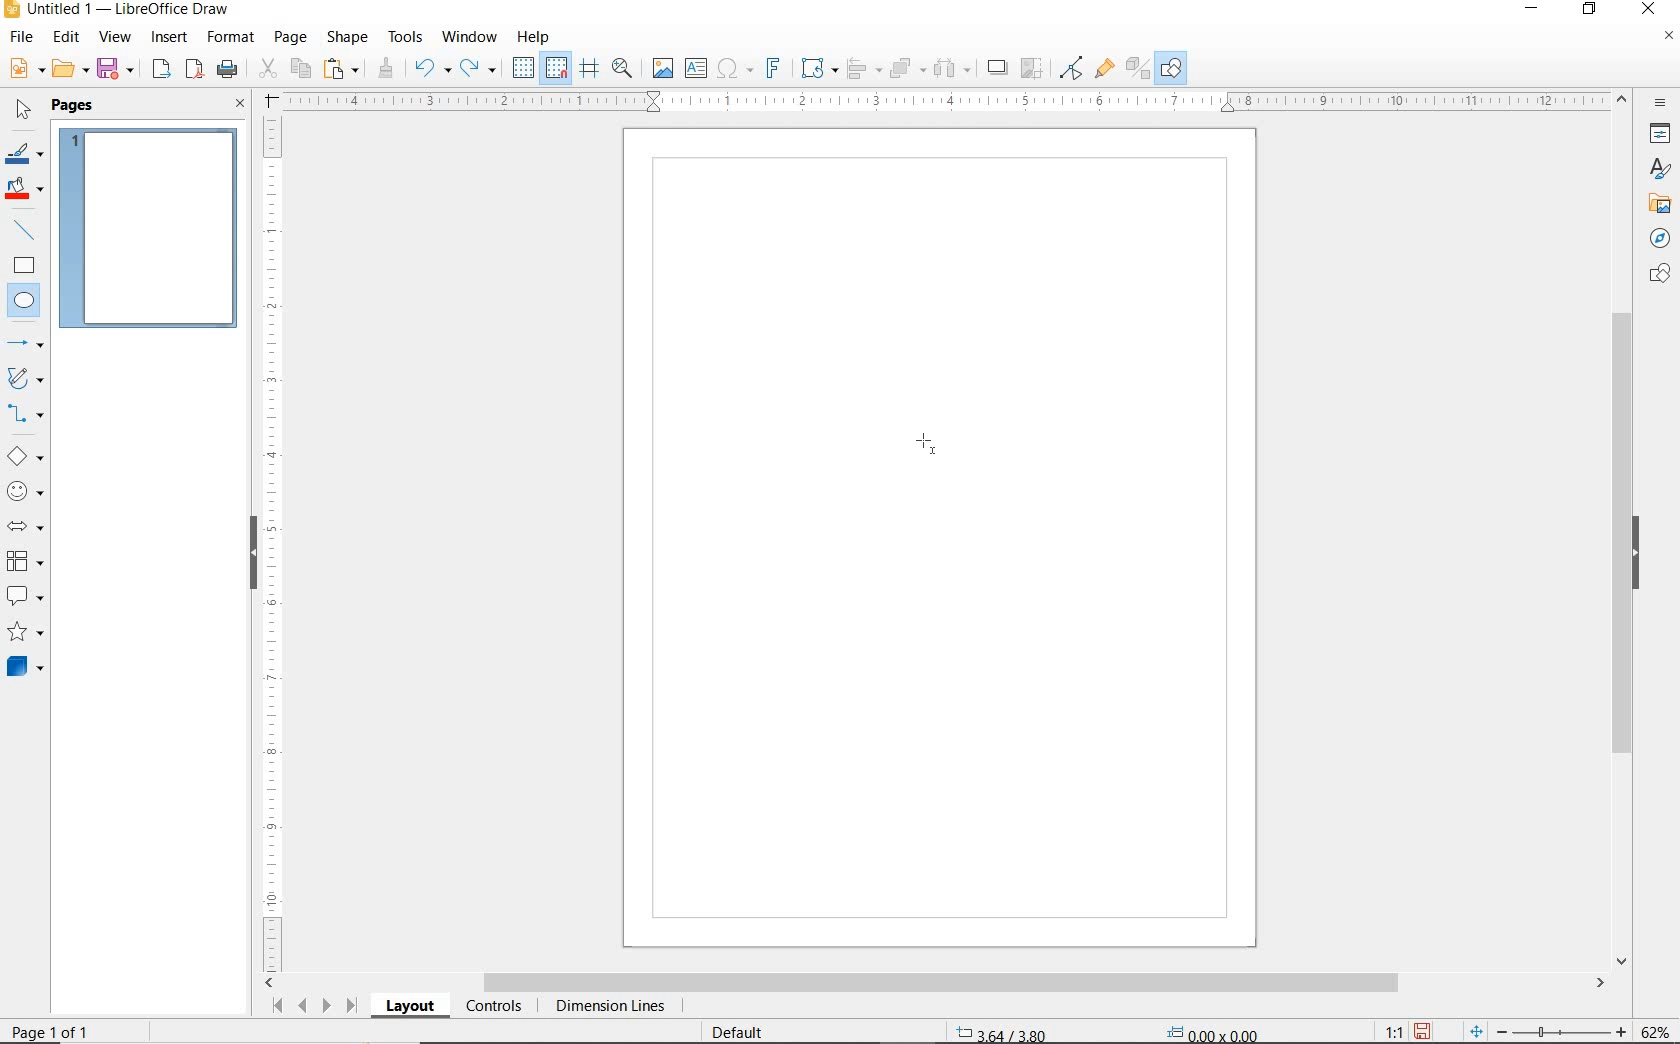 The height and width of the screenshot is (1044, 1680). What do you see at coordinates (1072, 68) in the screenshot?
I see `TOGGLE POINT EDIT MODE` at bounding box center [1072, 68].